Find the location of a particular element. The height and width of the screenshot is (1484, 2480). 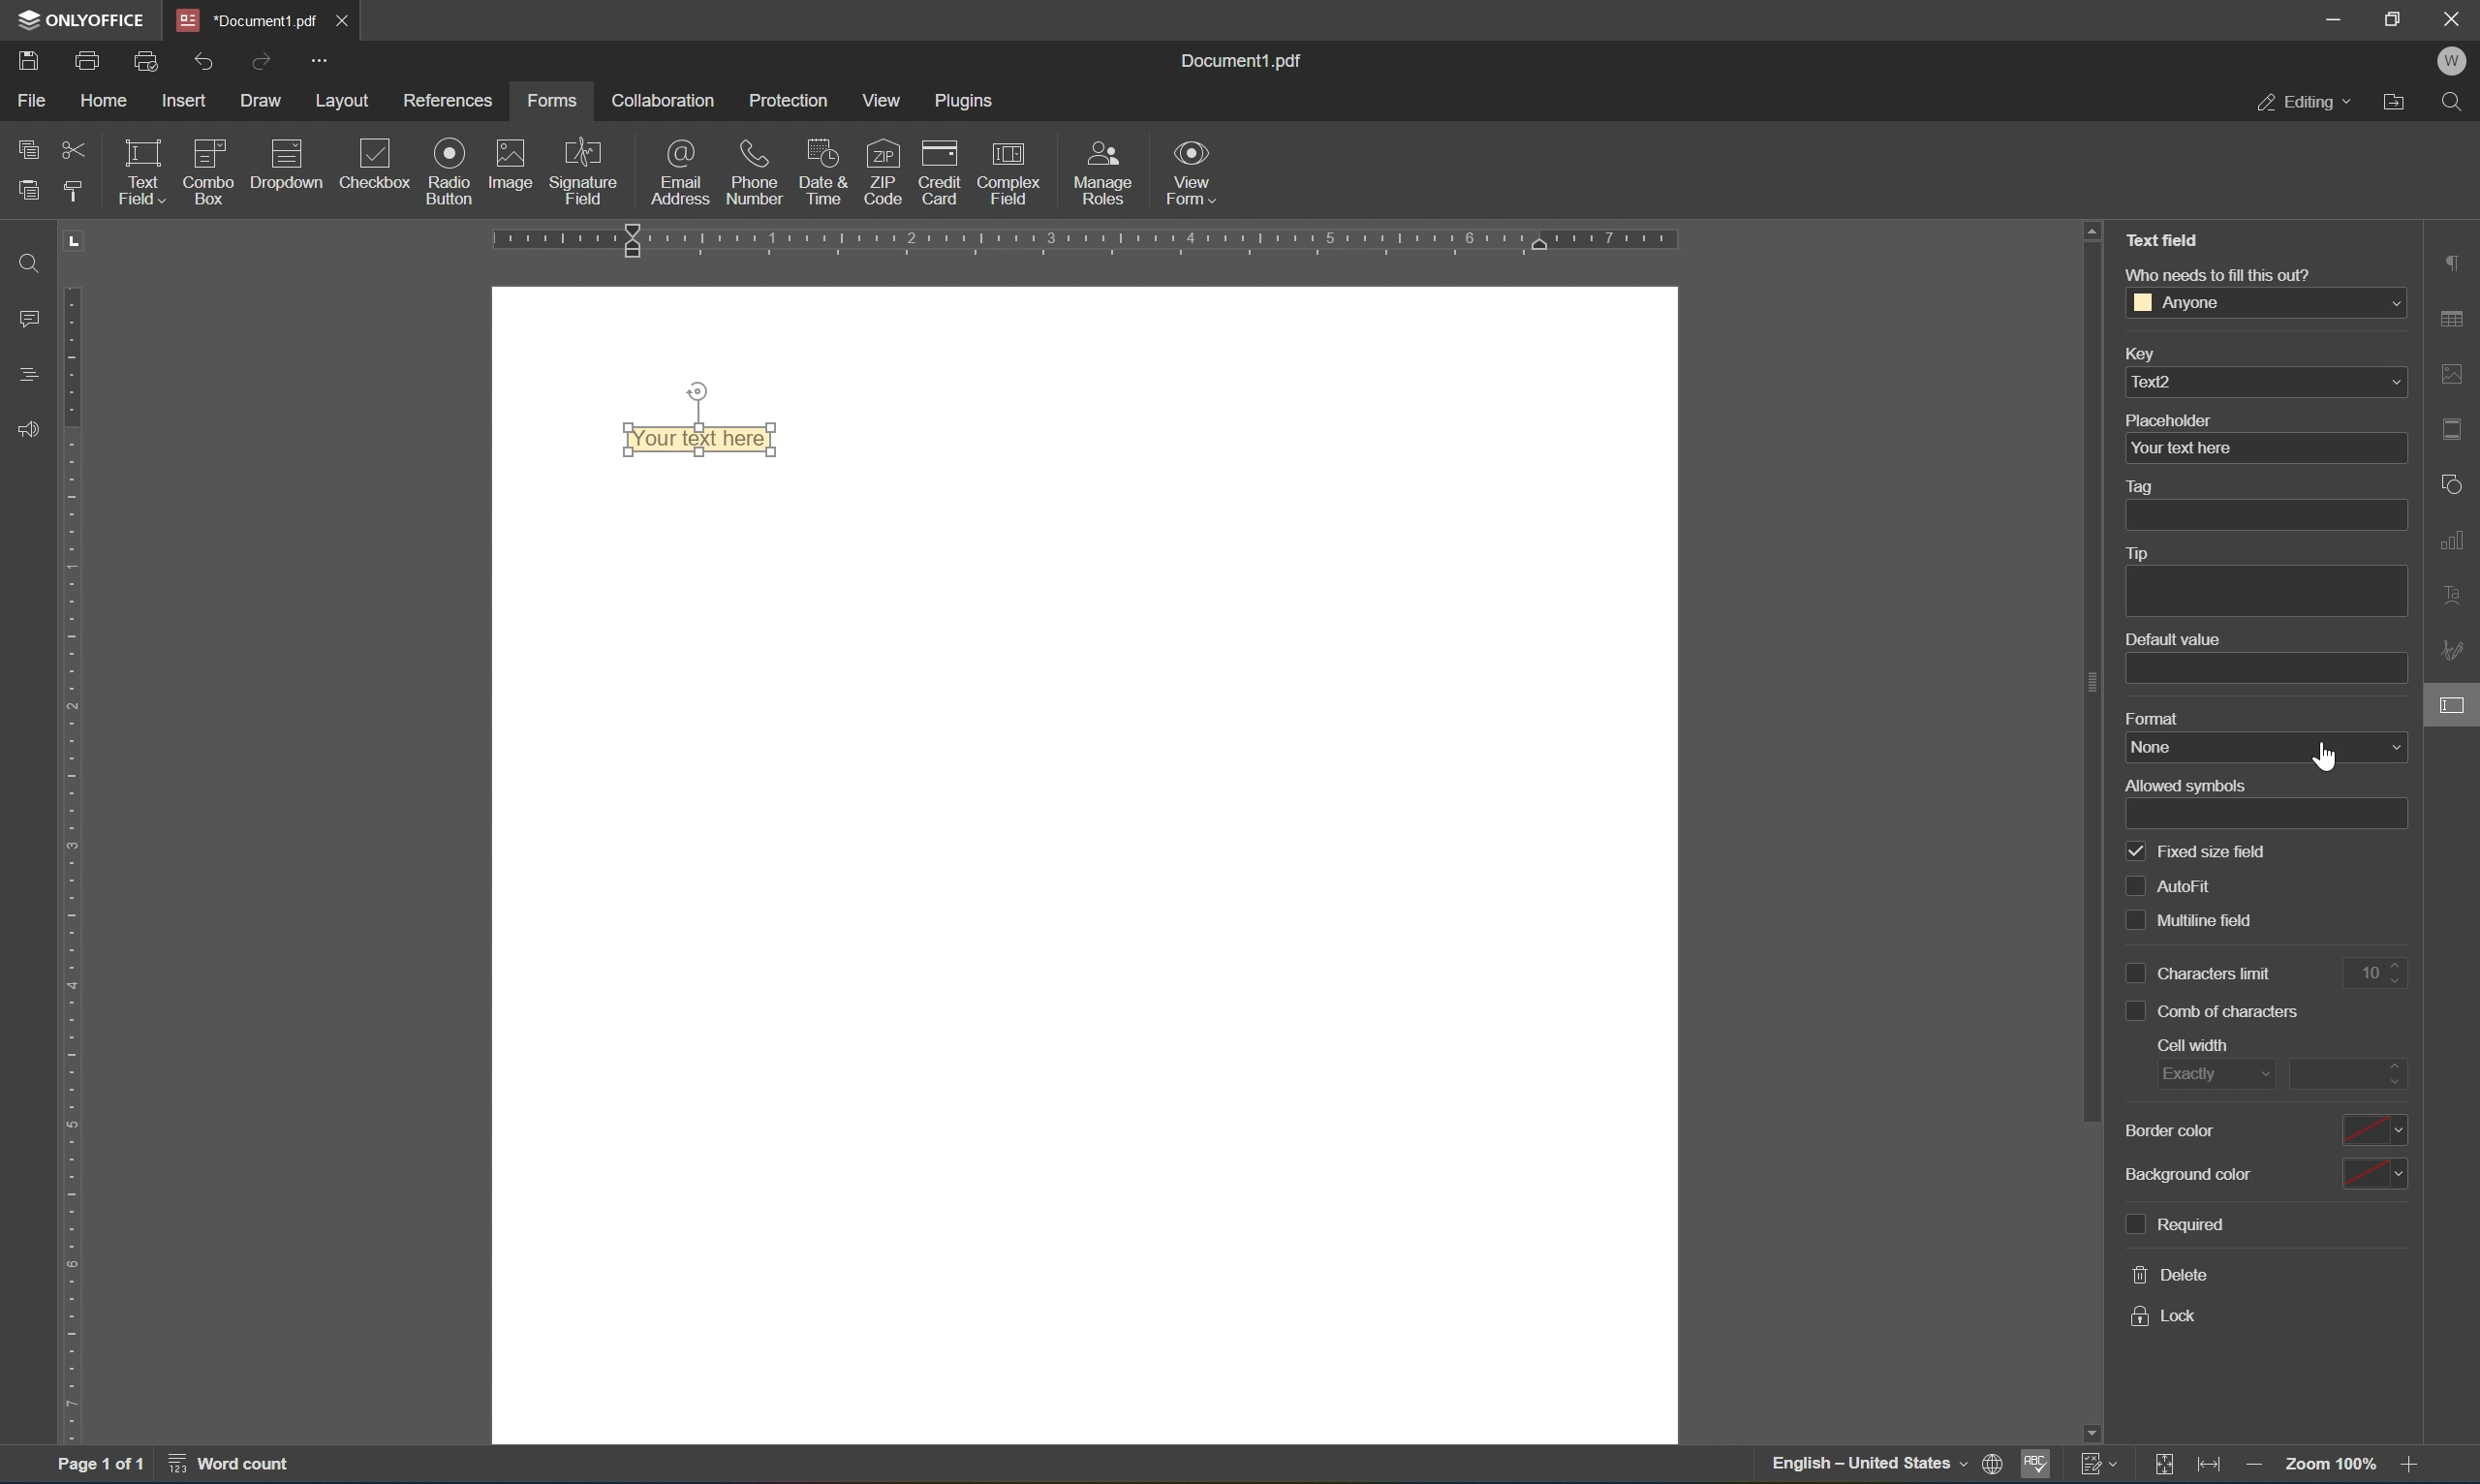

print preview is located at coordinates (144, 59).